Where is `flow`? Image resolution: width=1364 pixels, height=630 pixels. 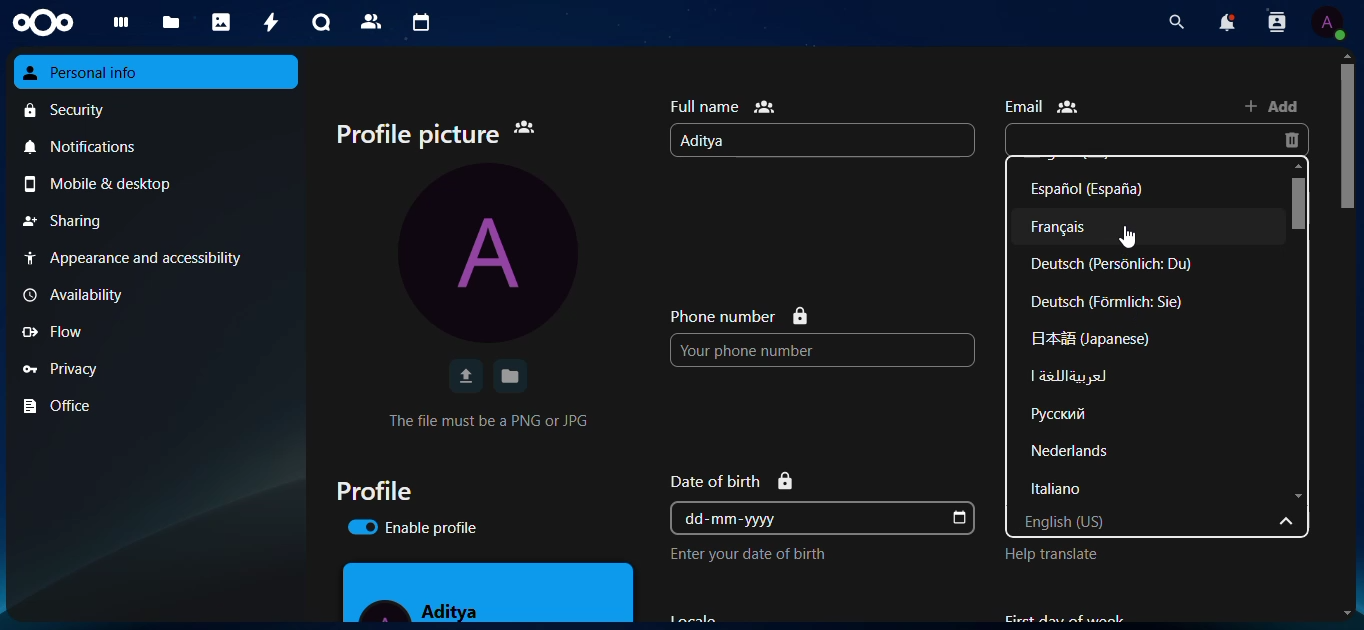
flow is located at coordinates (62, 332).